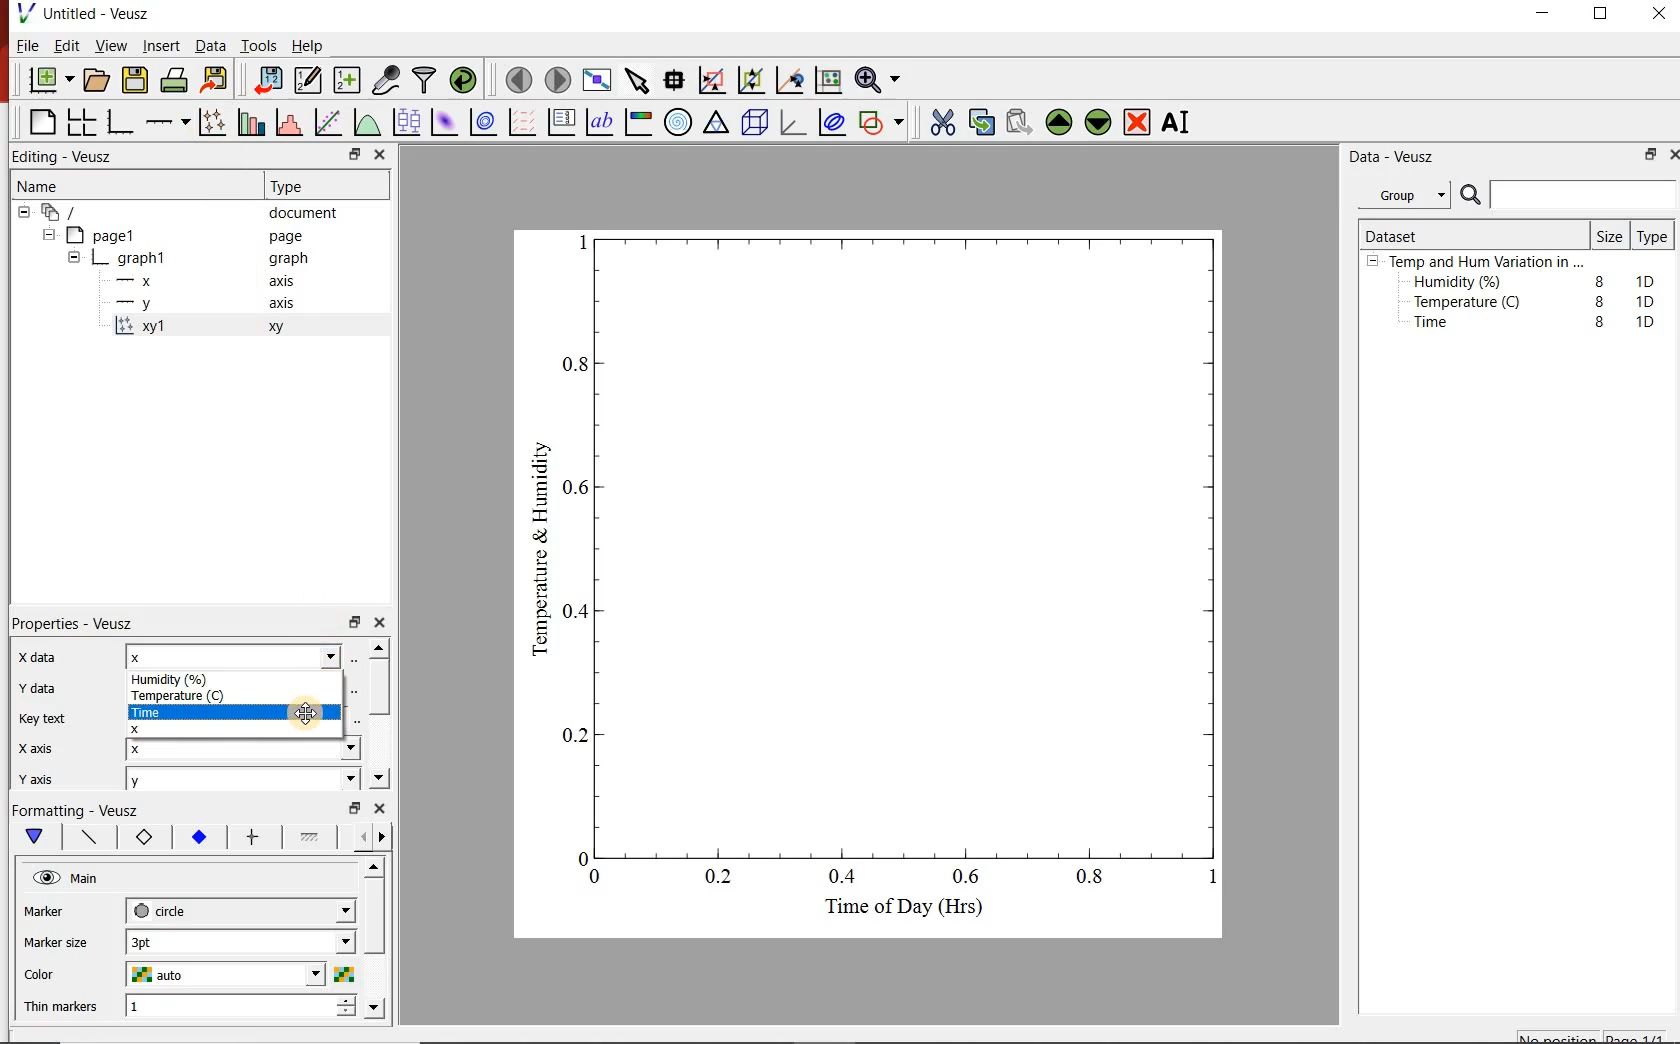 This screenshot has width=1680, height=1044. What do you see at coordinates (1139, 122) in the screenshot?
I see `Remove the selected widget` at bounding box center [1139, 122].